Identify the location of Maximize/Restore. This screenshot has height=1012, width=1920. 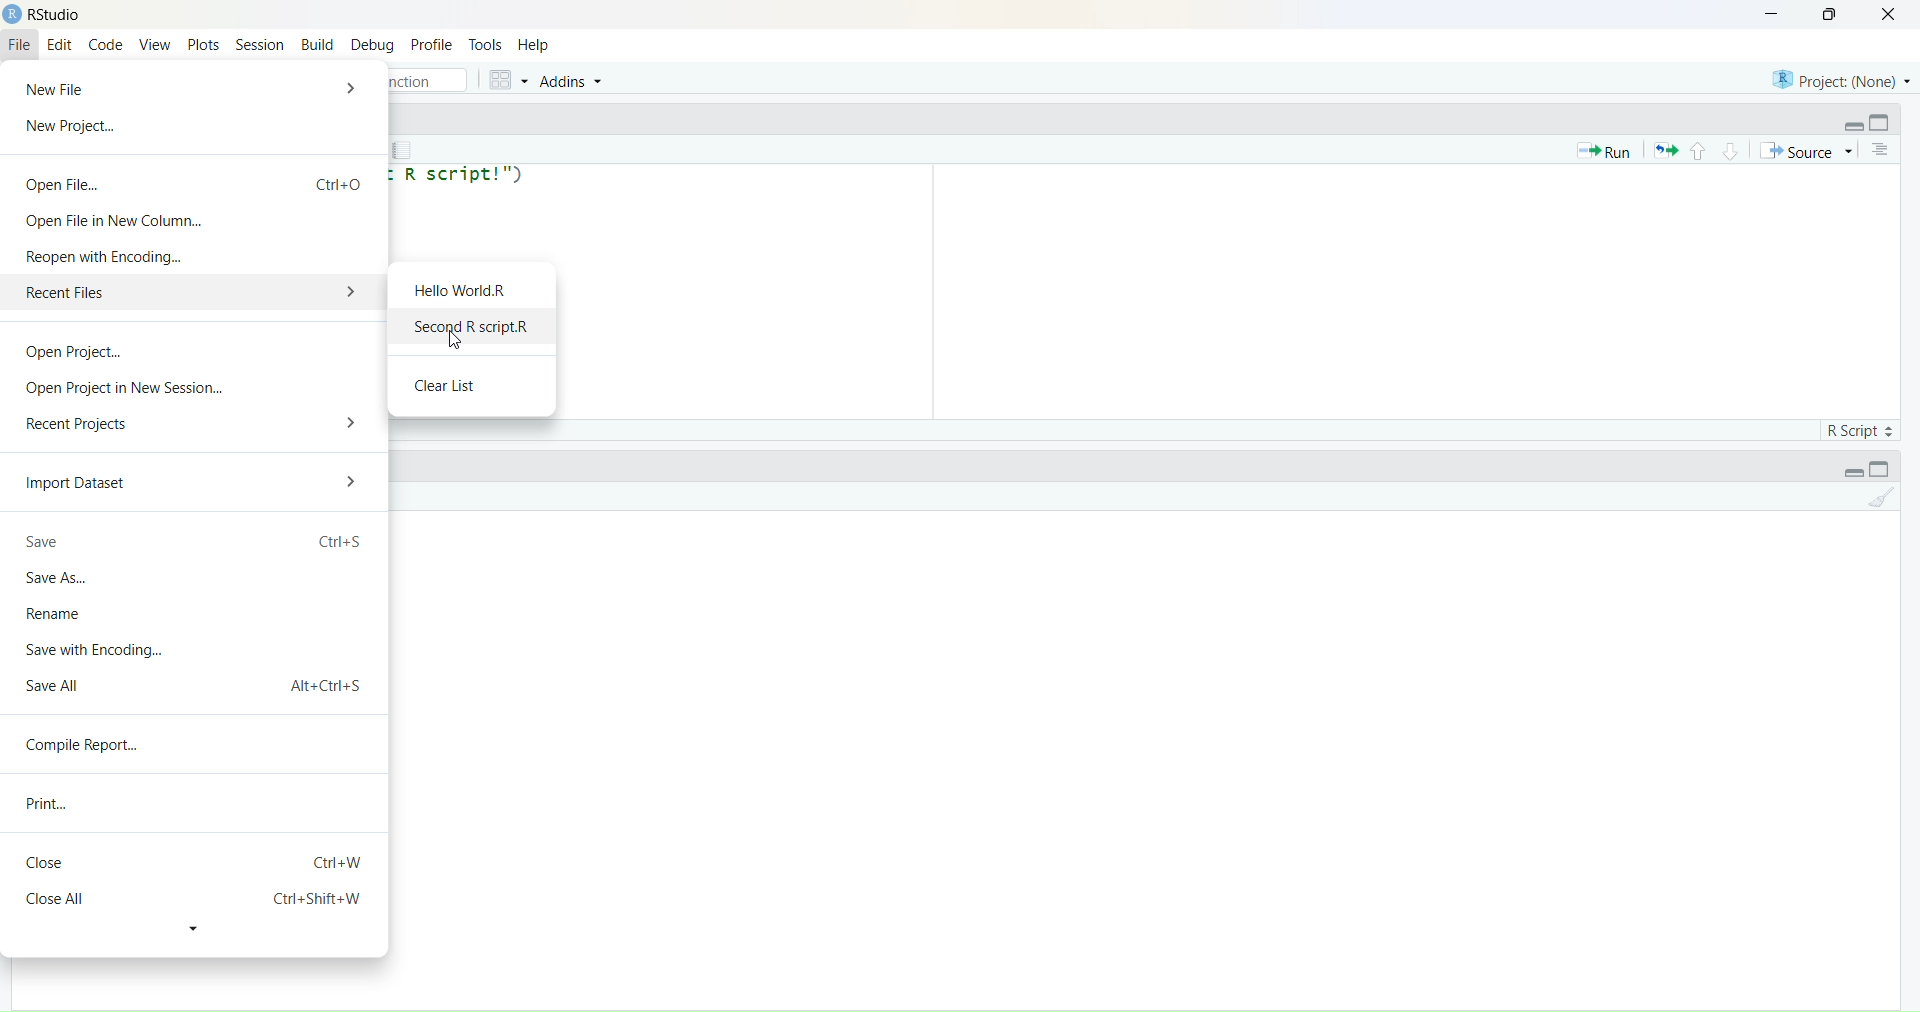
(1883, 122).